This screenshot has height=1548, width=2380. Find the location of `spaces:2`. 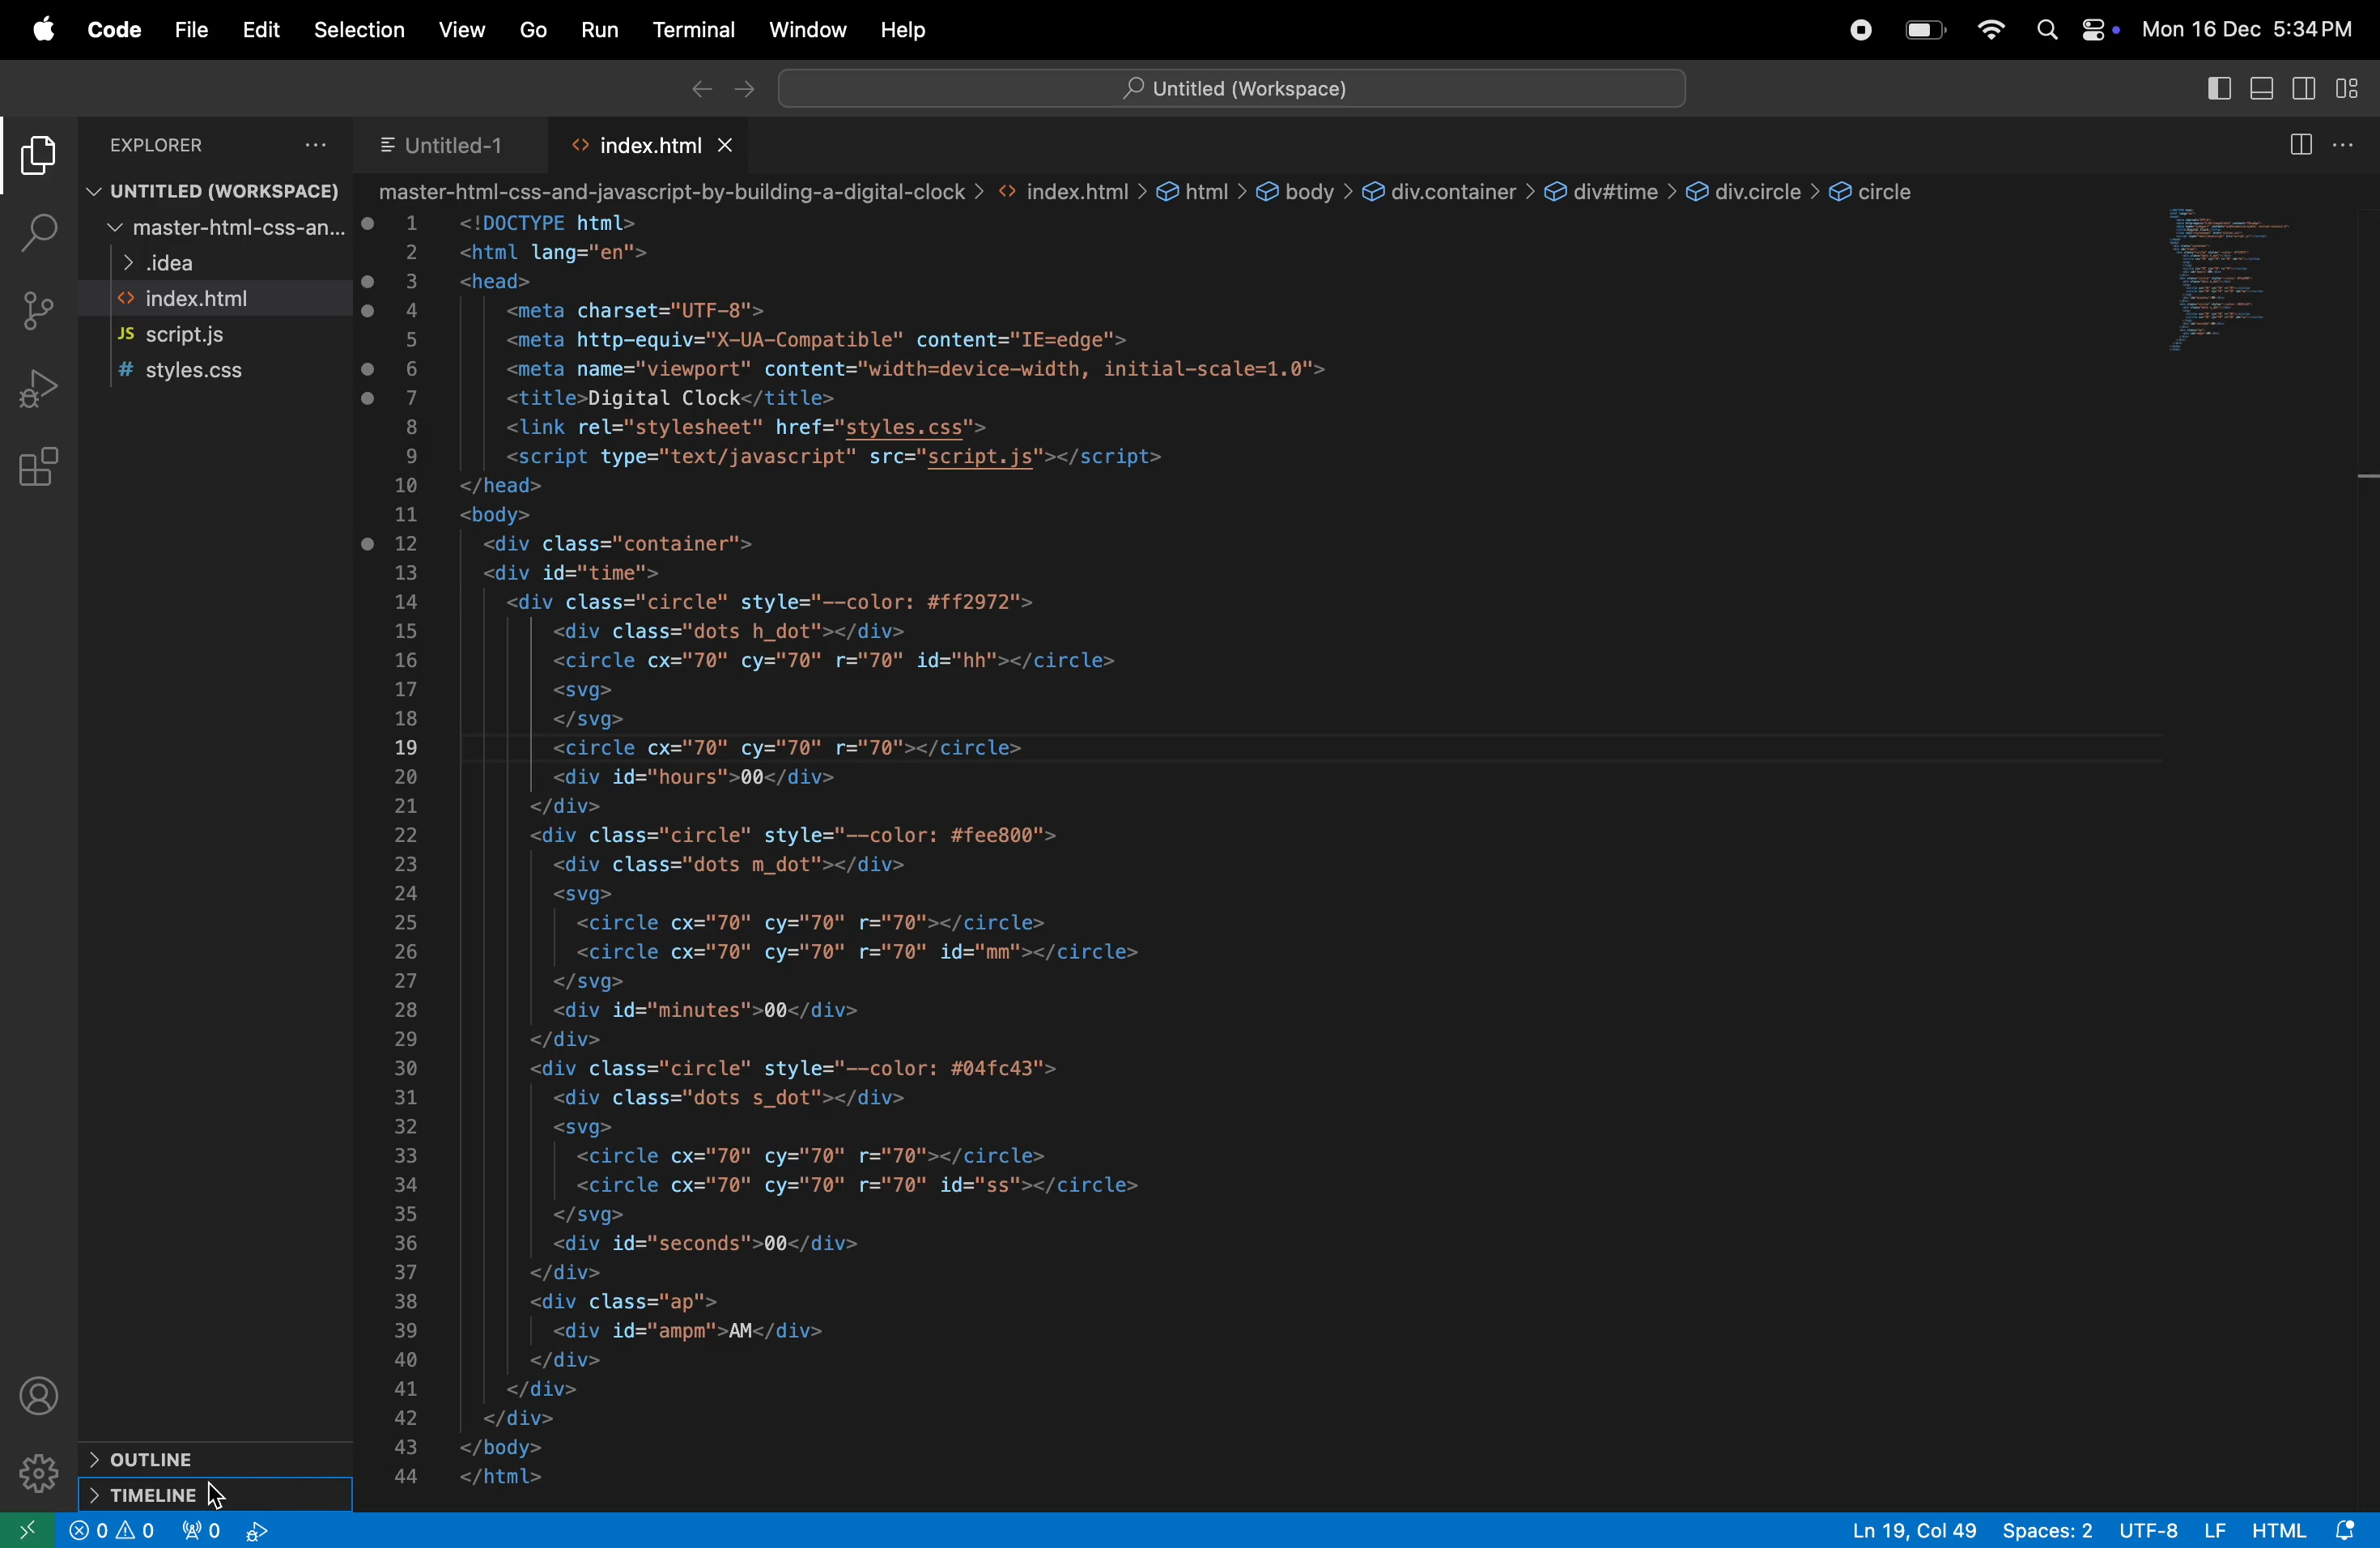

spaces:2 is located at coordinates (2049, 1531).